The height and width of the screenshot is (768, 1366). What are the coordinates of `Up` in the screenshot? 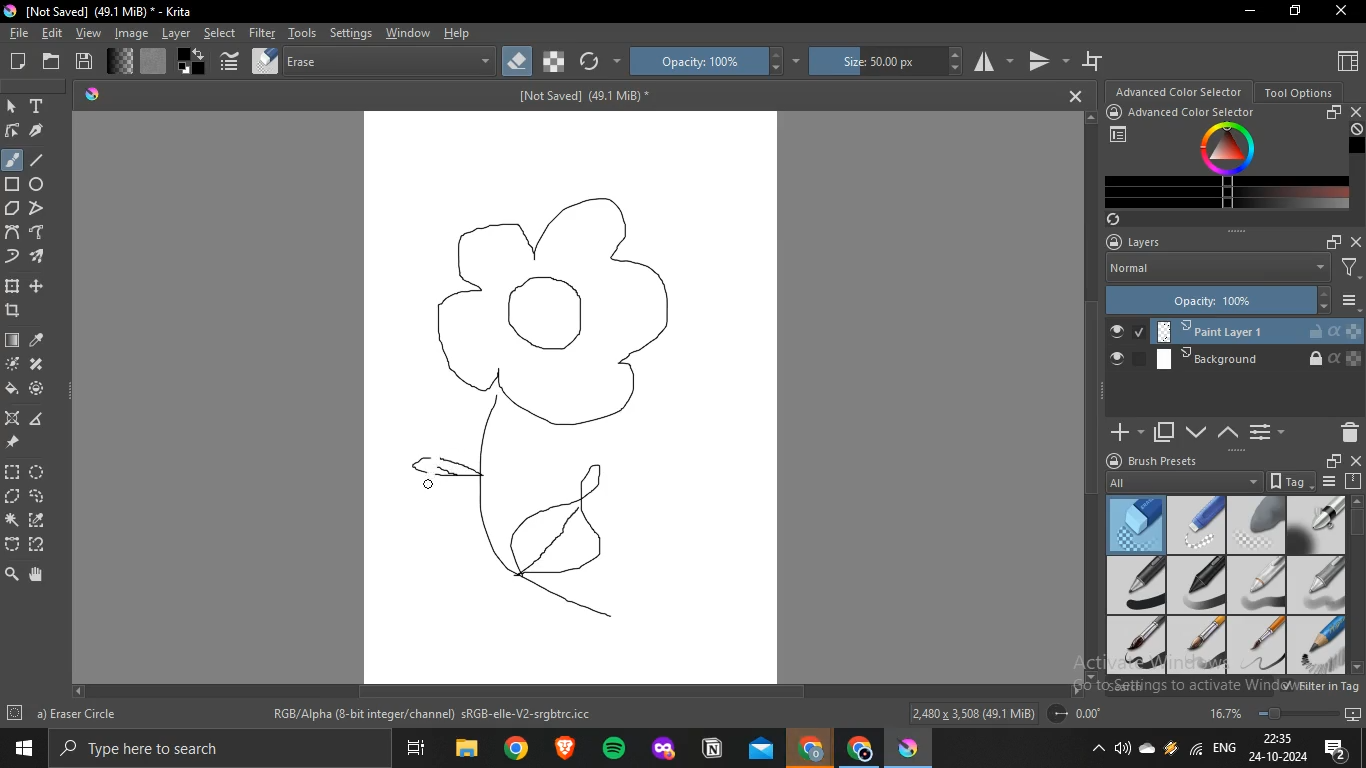 It's located at (1357, 498).